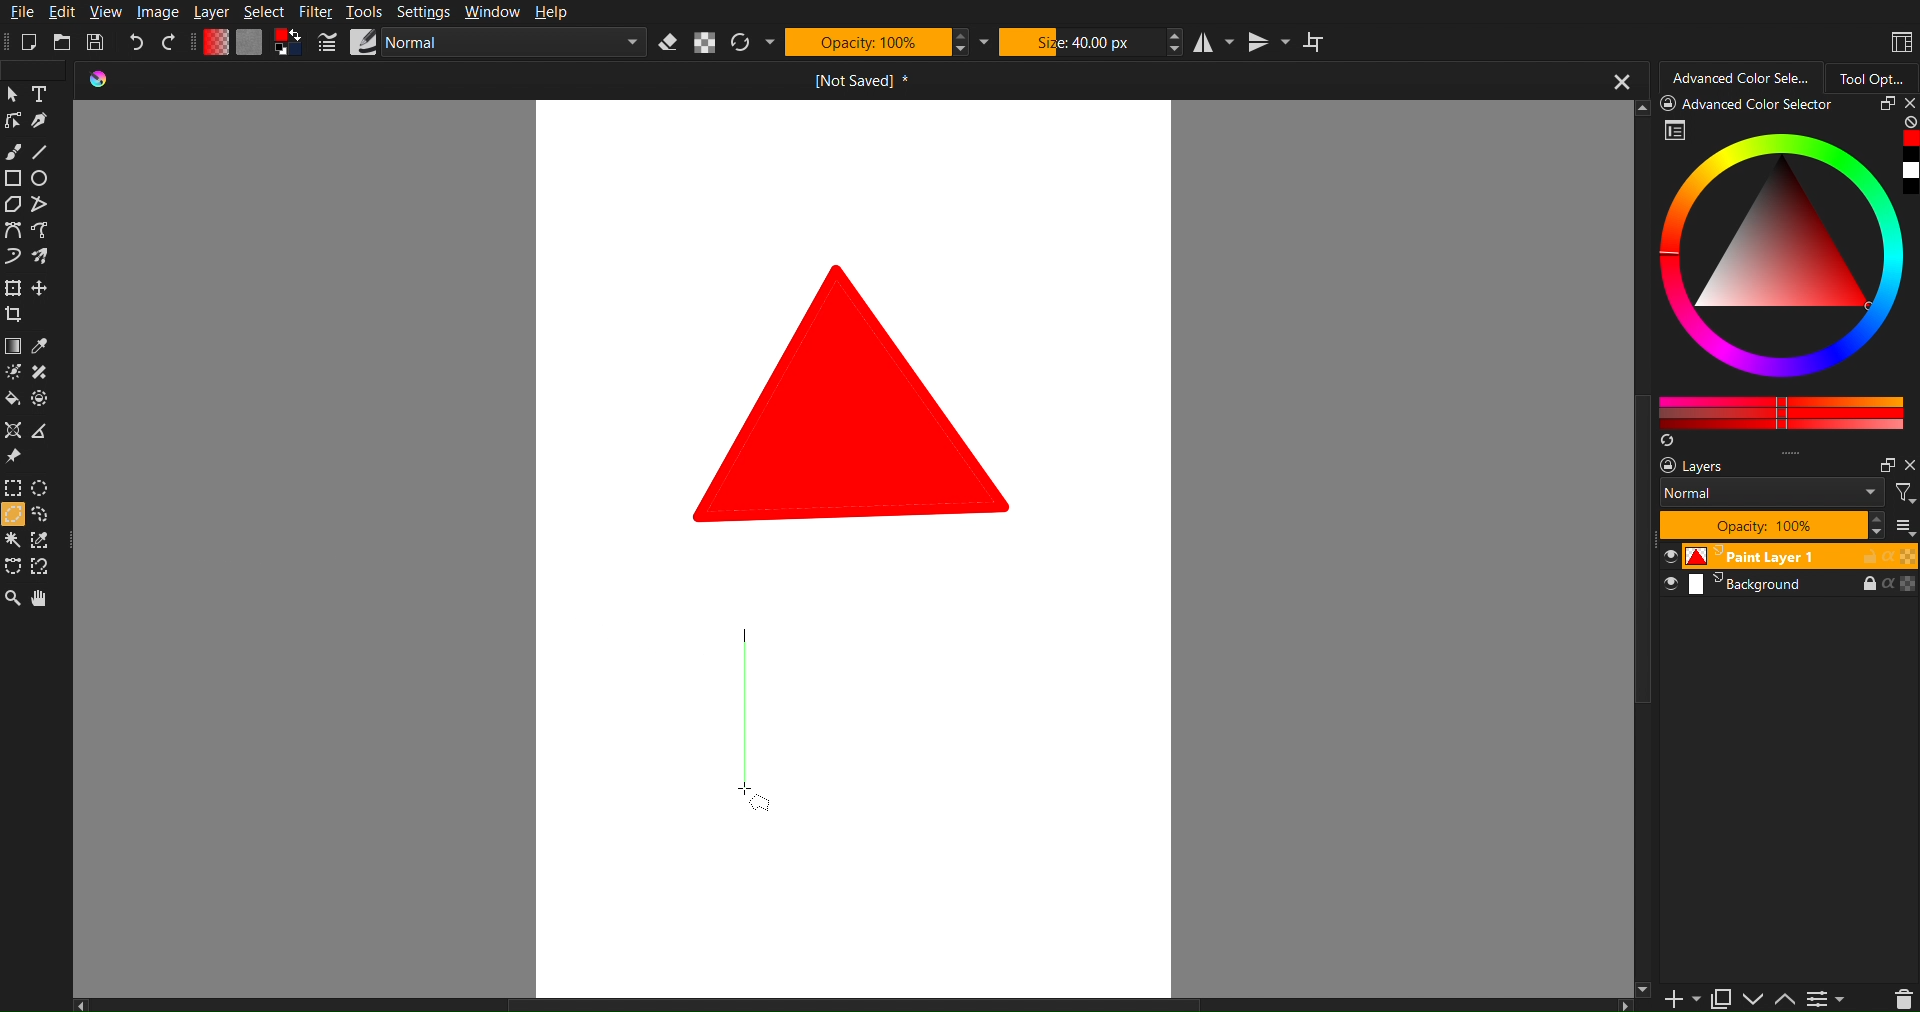 Image resolution: width=1920 pixels, height=1012 pixels. I want to click on Tools, so click(367, 13).